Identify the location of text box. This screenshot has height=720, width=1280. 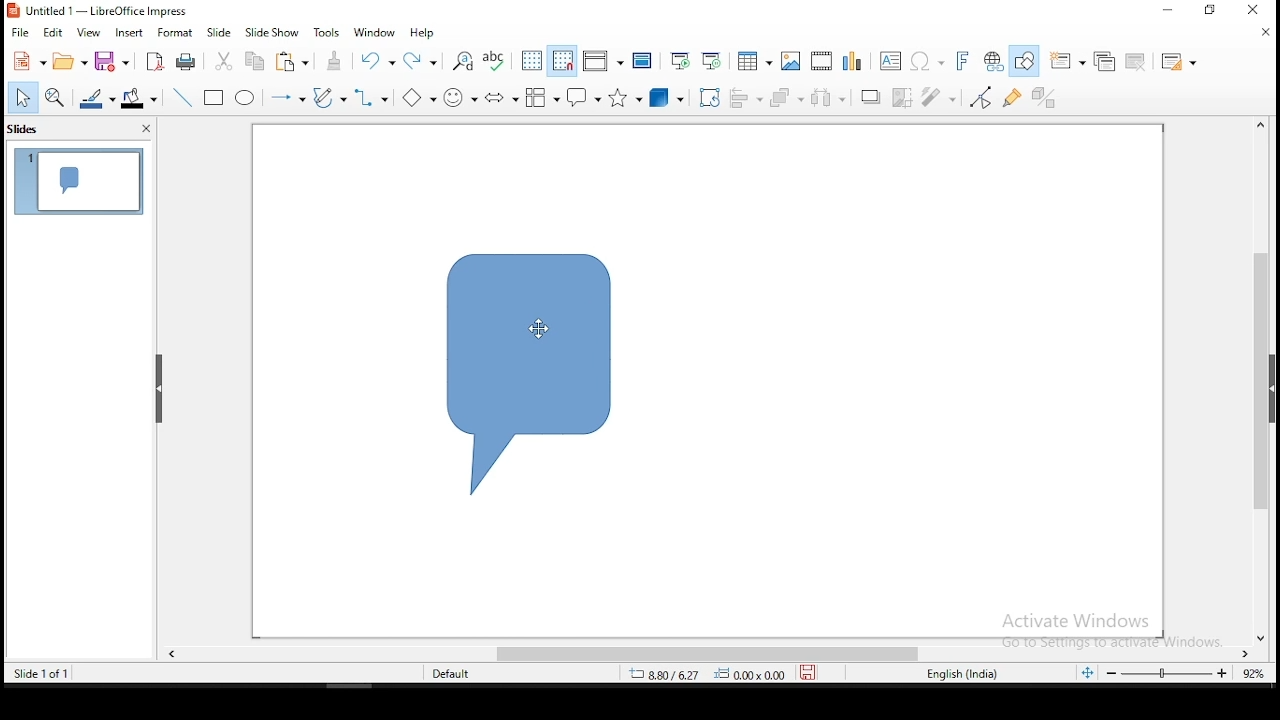
(892, 62).